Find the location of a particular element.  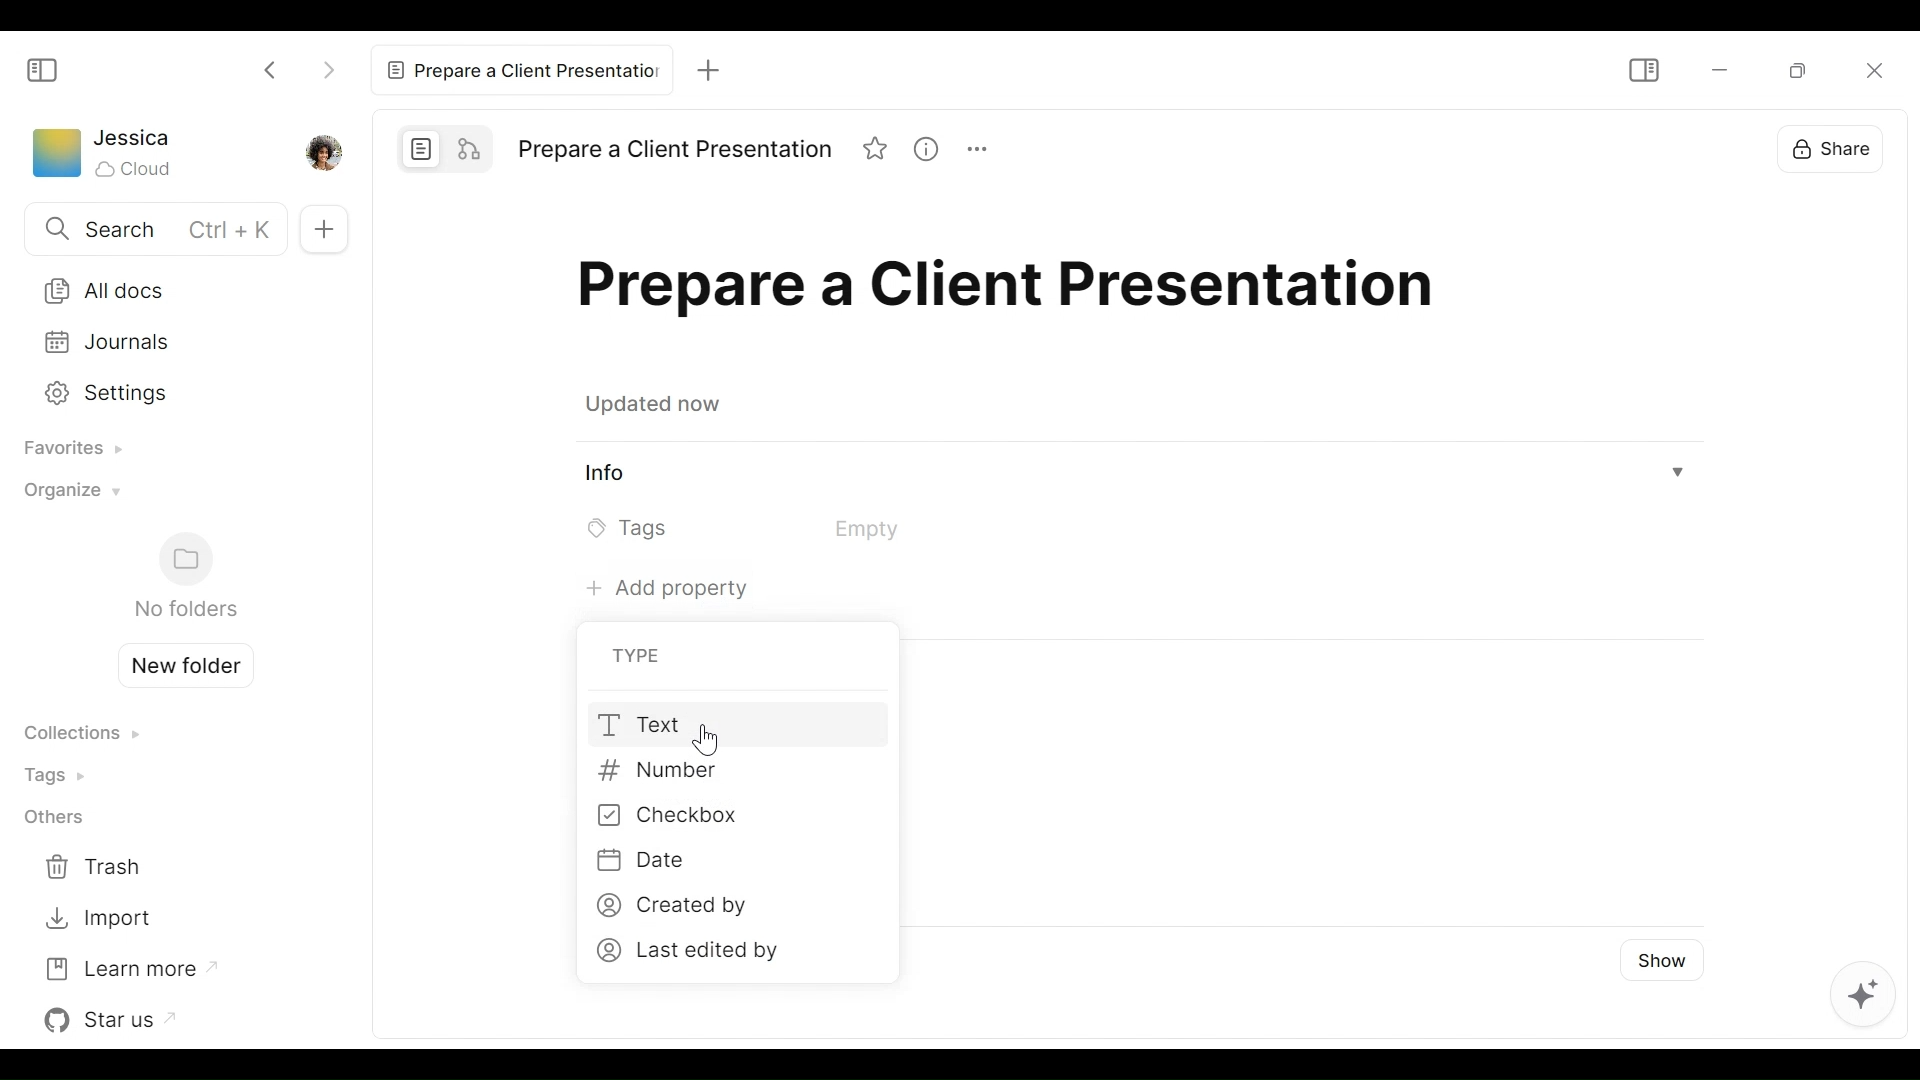

Trash is located at coordinates (98, 868).